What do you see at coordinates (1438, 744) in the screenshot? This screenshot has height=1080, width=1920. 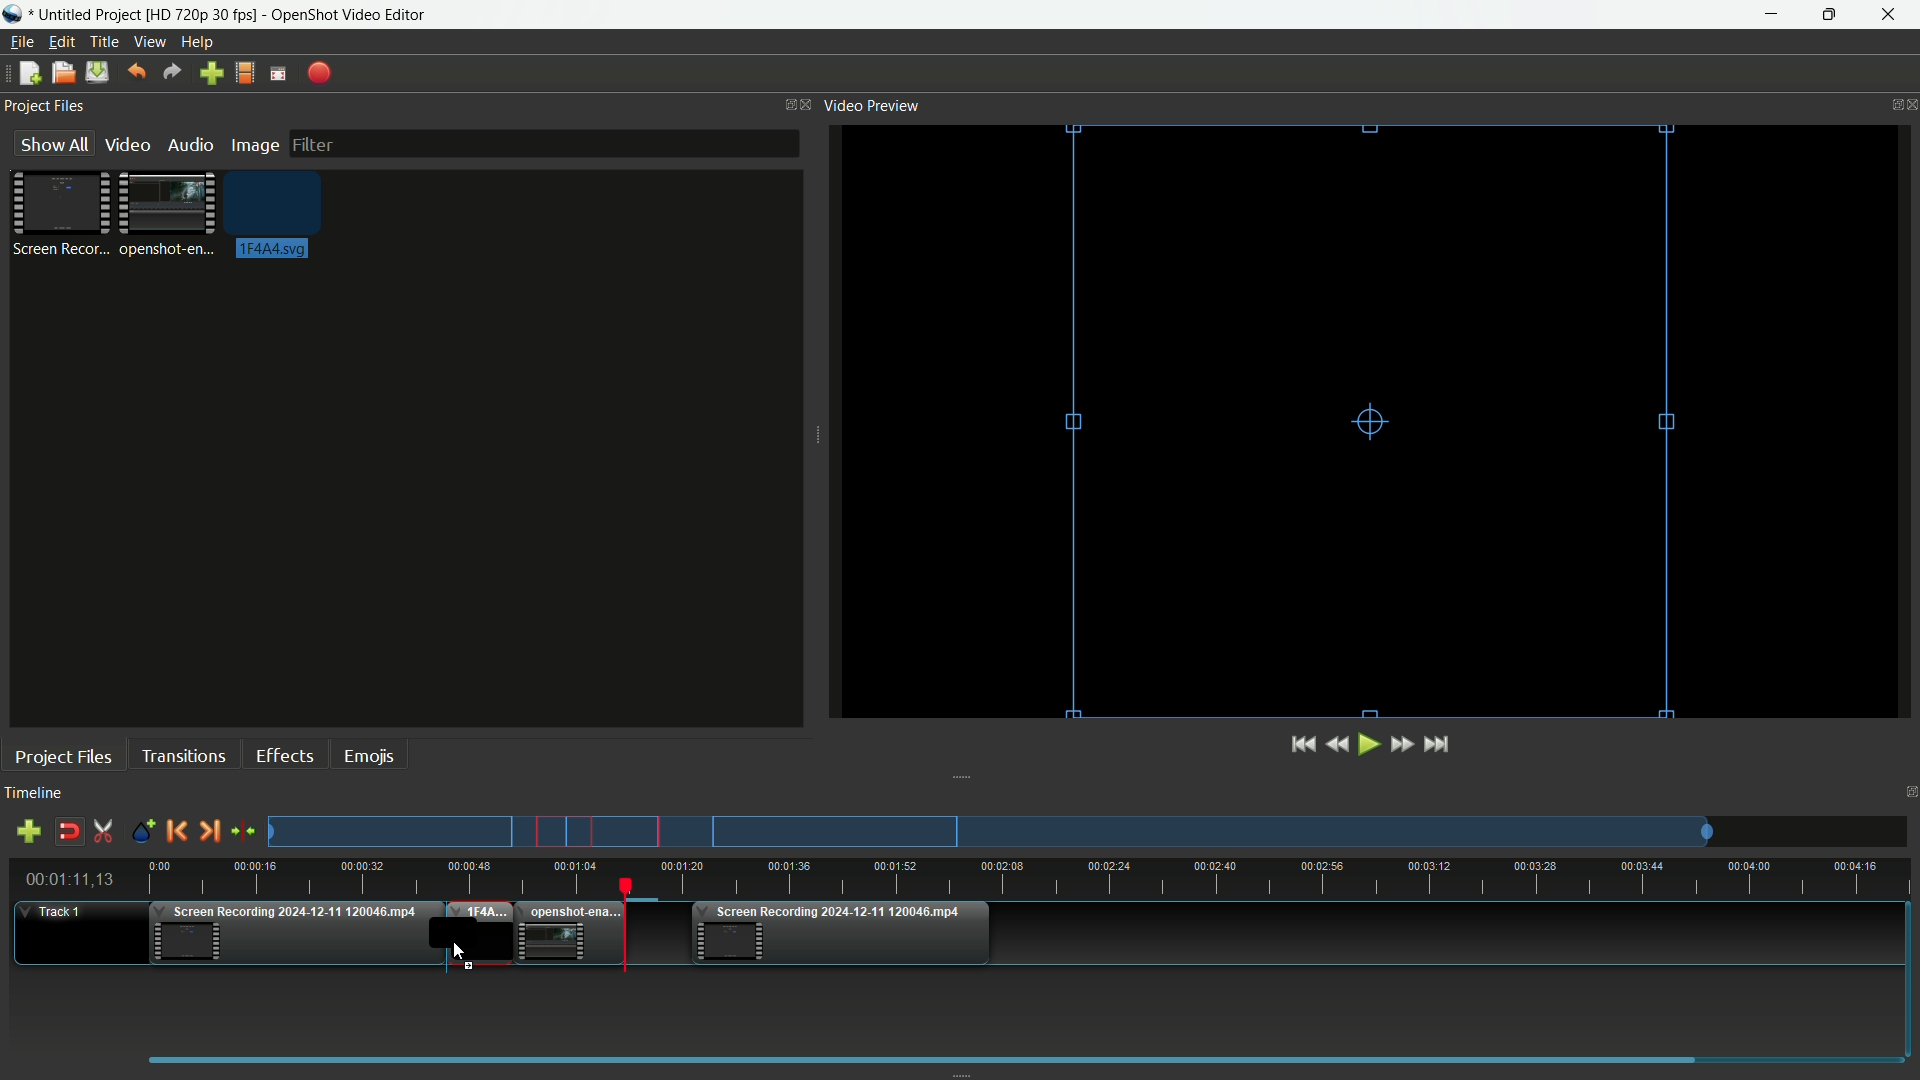 I see `Jump to end` at bounding box center [1438, 744].